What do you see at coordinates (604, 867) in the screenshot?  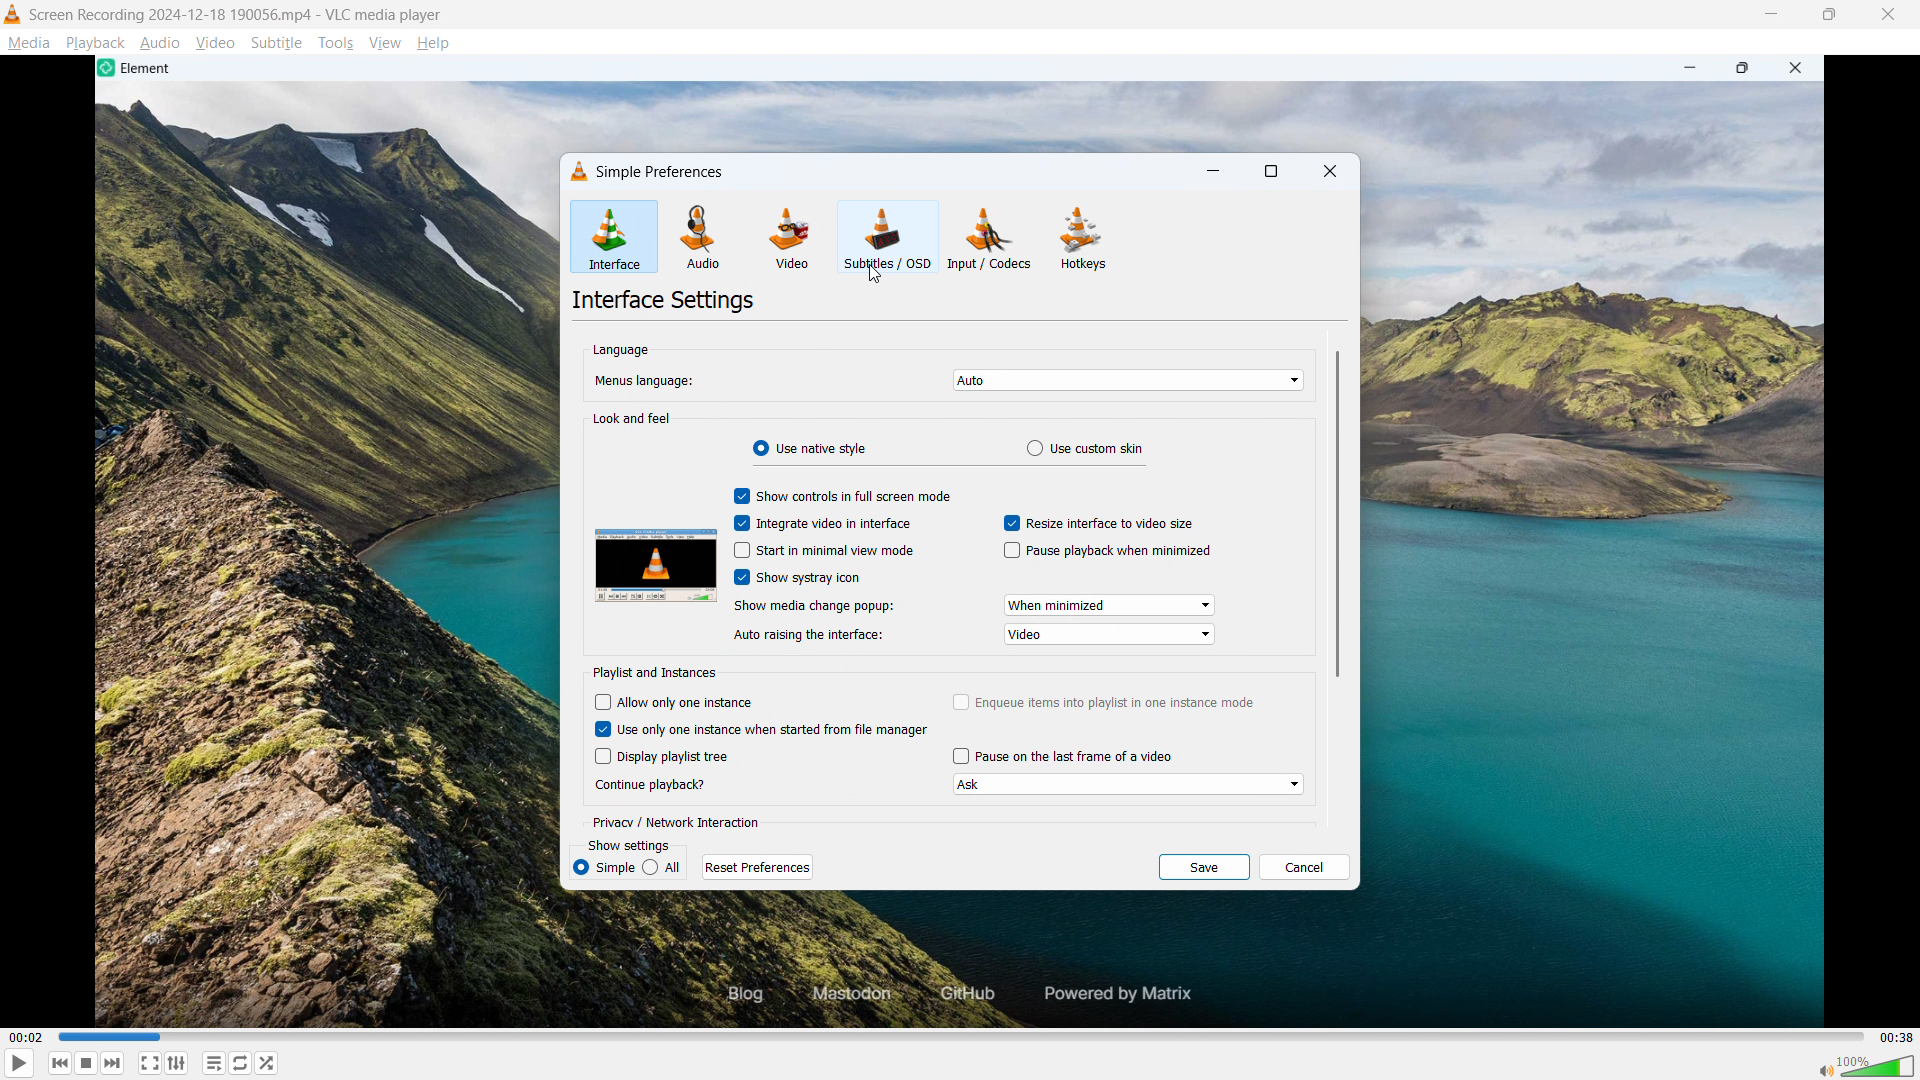 I see `Simple` at bounding box center [604, 867].